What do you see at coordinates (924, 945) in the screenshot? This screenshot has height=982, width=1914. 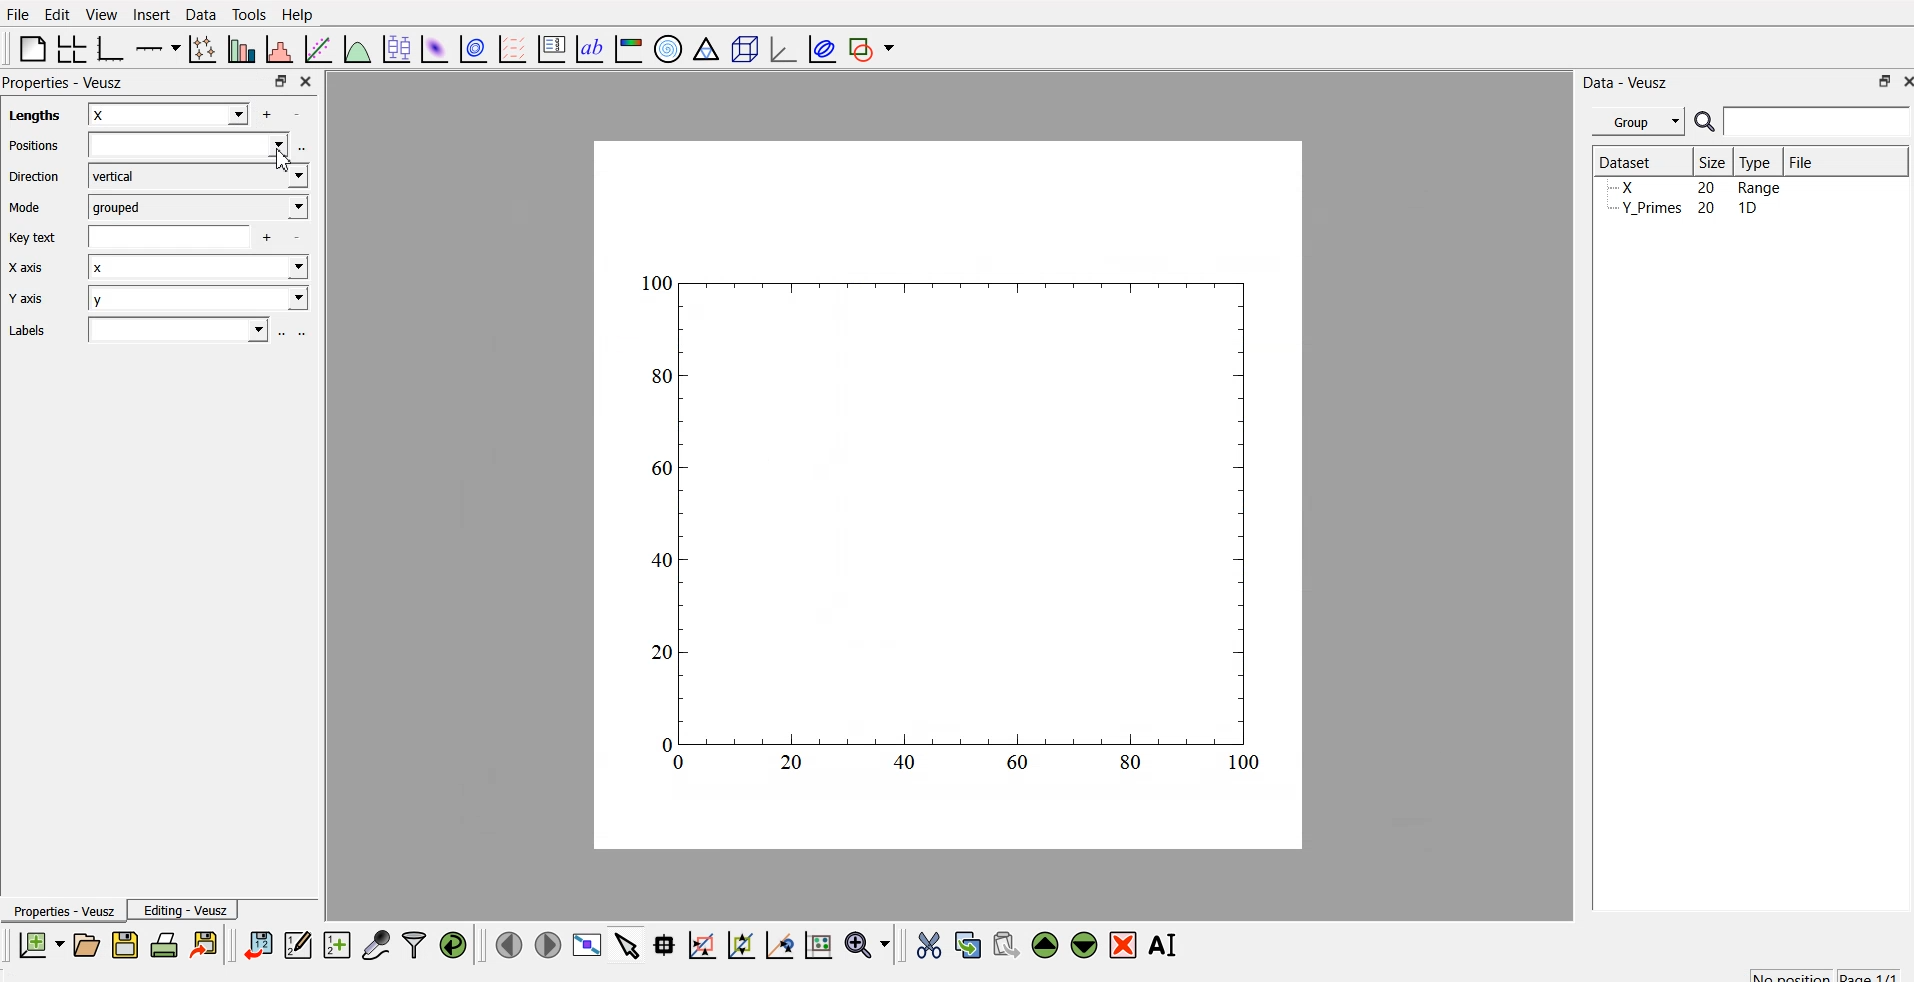 I see `cut the widget` at bounding box center [924, 945].